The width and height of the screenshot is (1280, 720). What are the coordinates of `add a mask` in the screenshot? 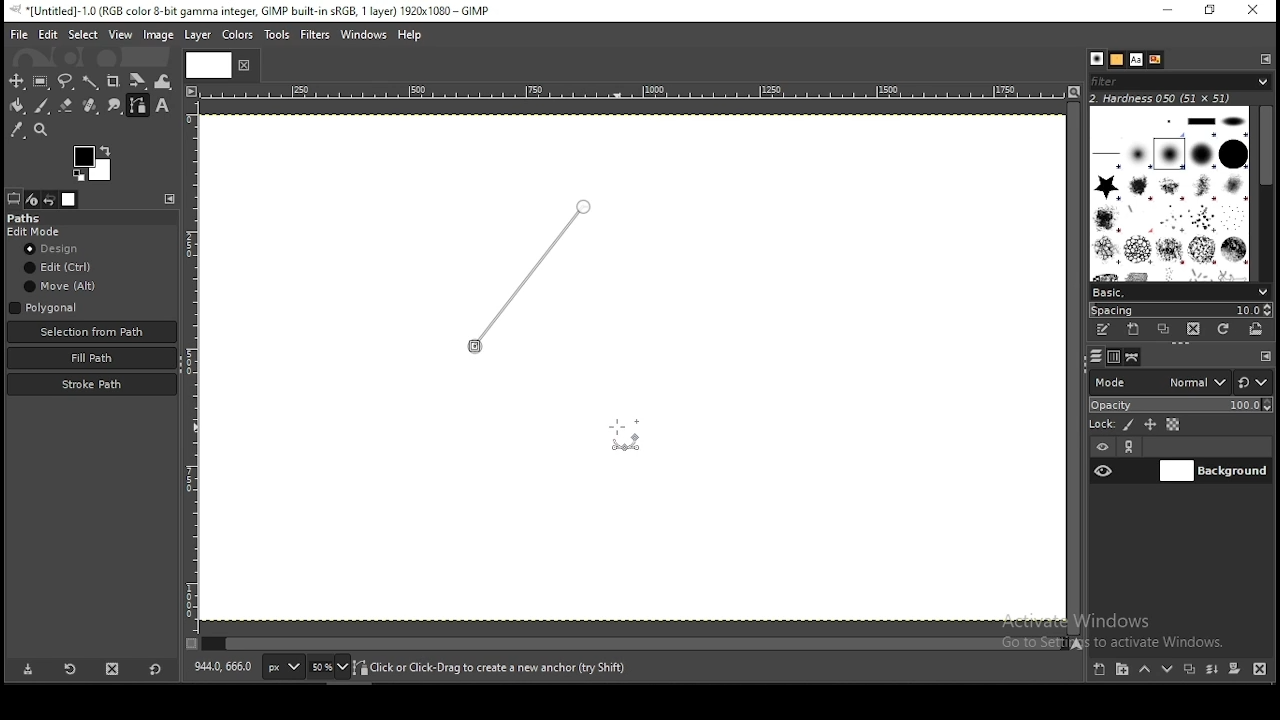 It's located at (1235, 669).